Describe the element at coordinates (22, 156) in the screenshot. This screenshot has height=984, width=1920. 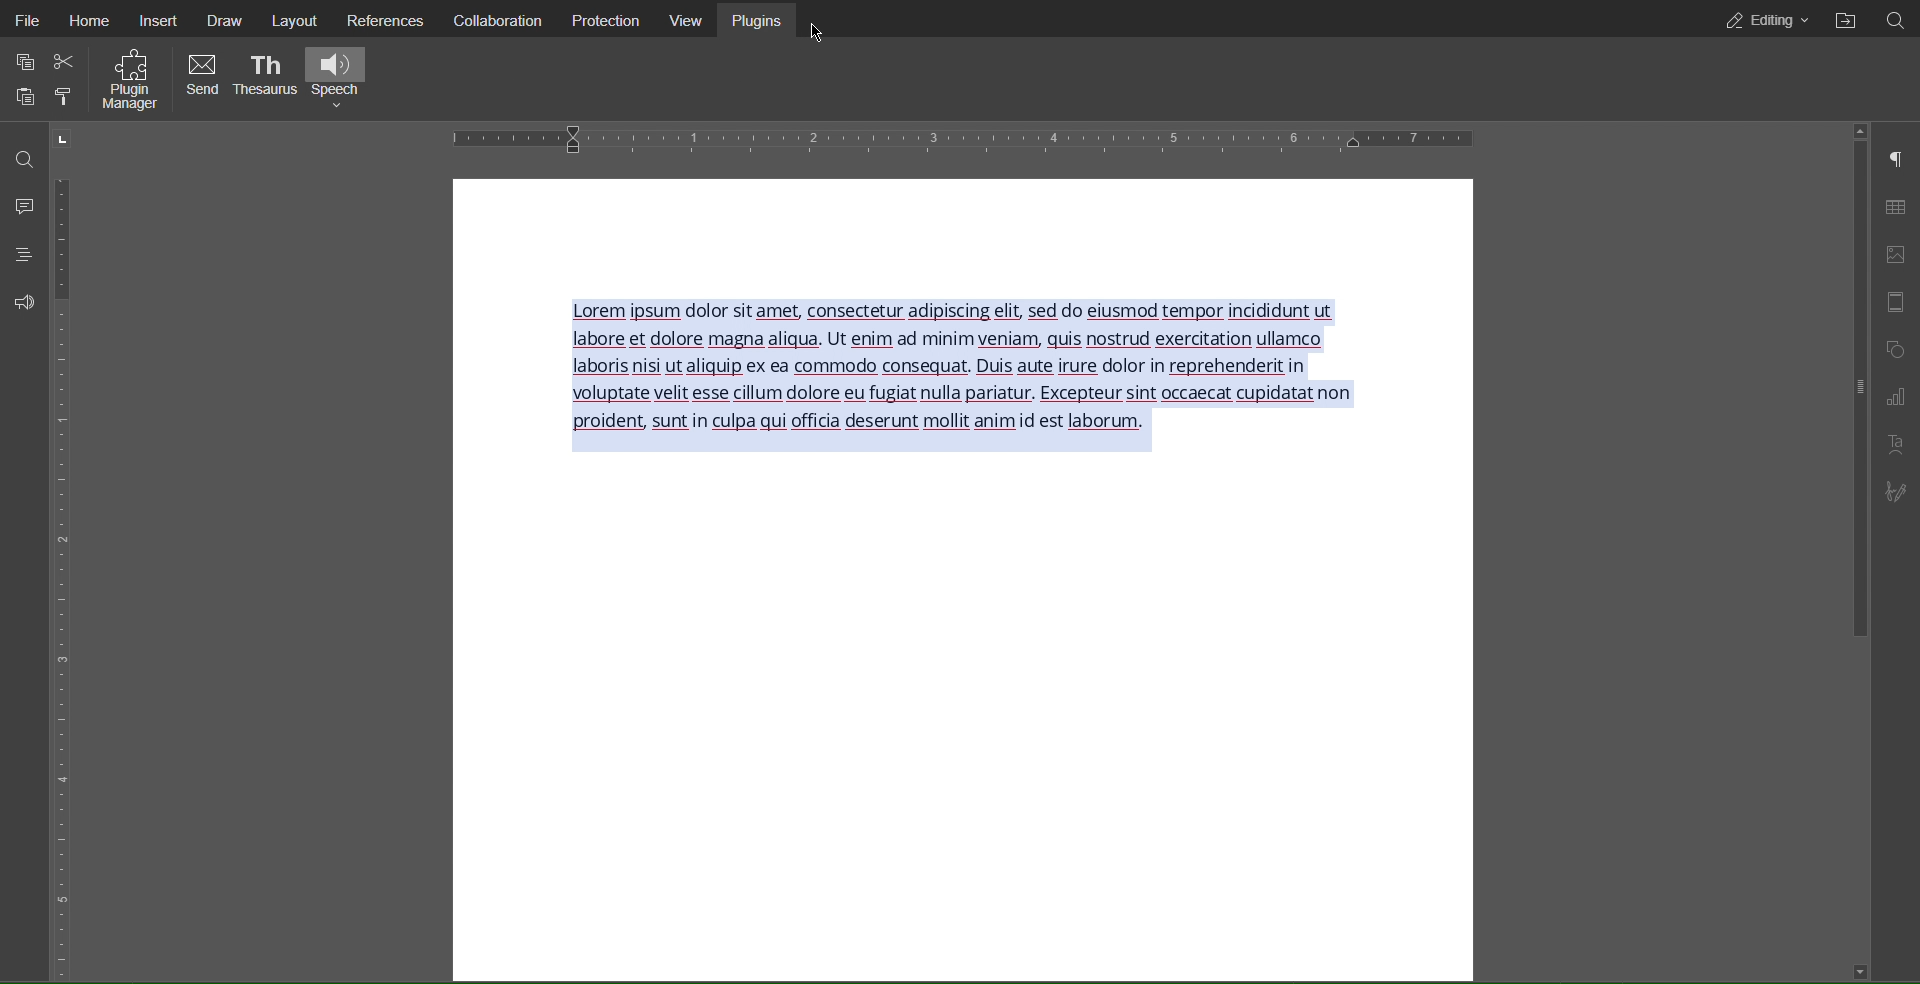
I see `Search` at that location.